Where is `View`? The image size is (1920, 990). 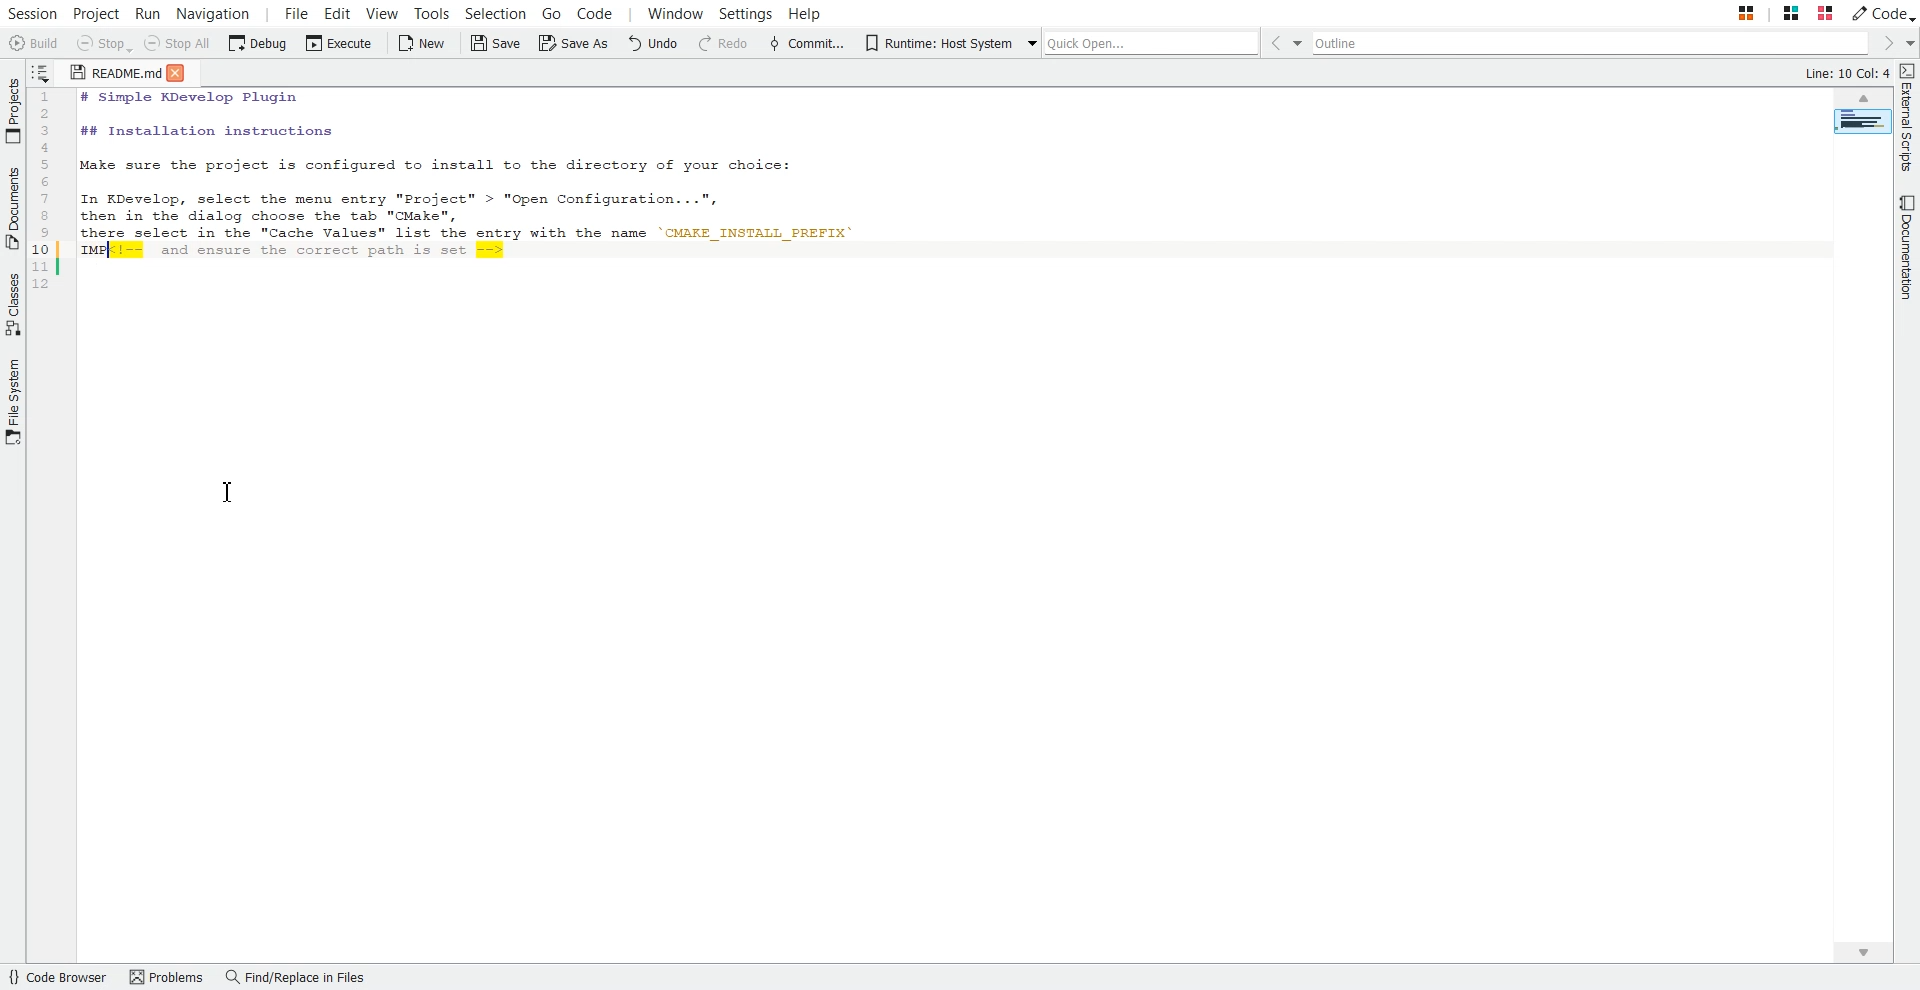
View is located at coordinates (381, 12).